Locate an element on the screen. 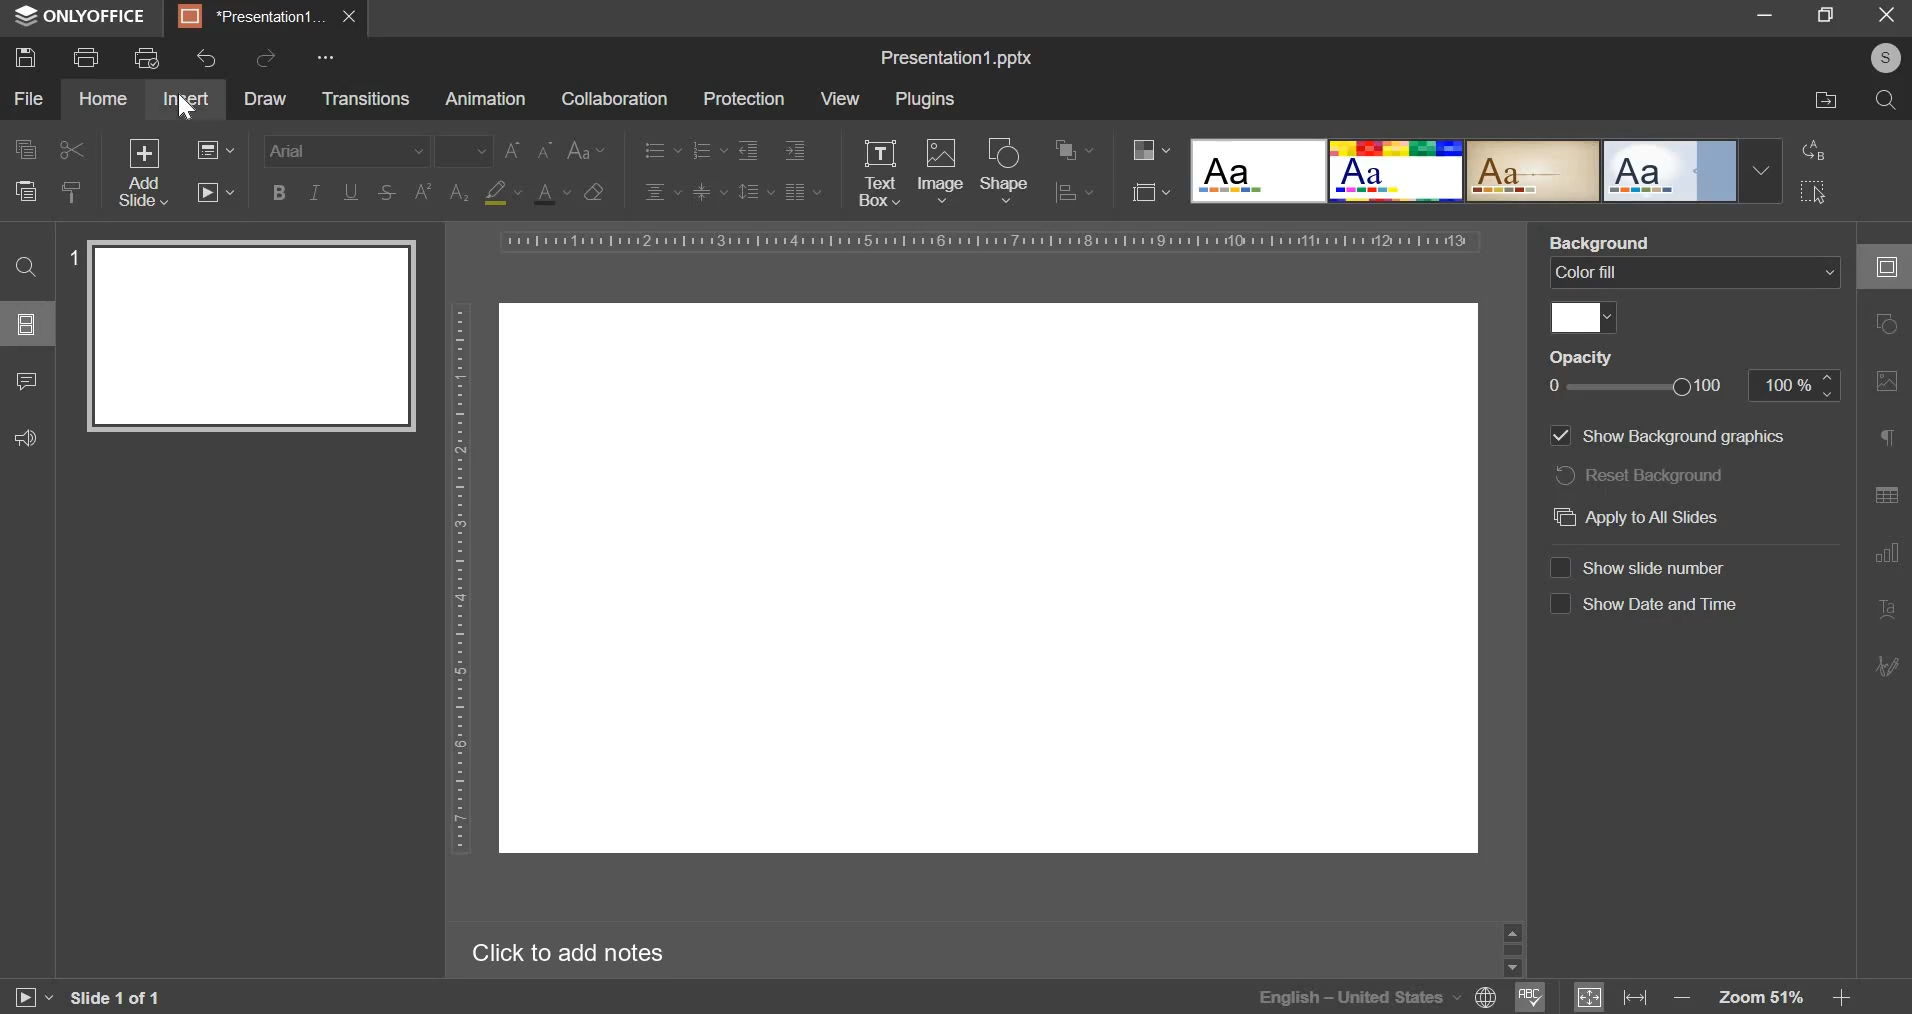 The image size is (1912, 1014). select is located at coordinates (1812, 191).